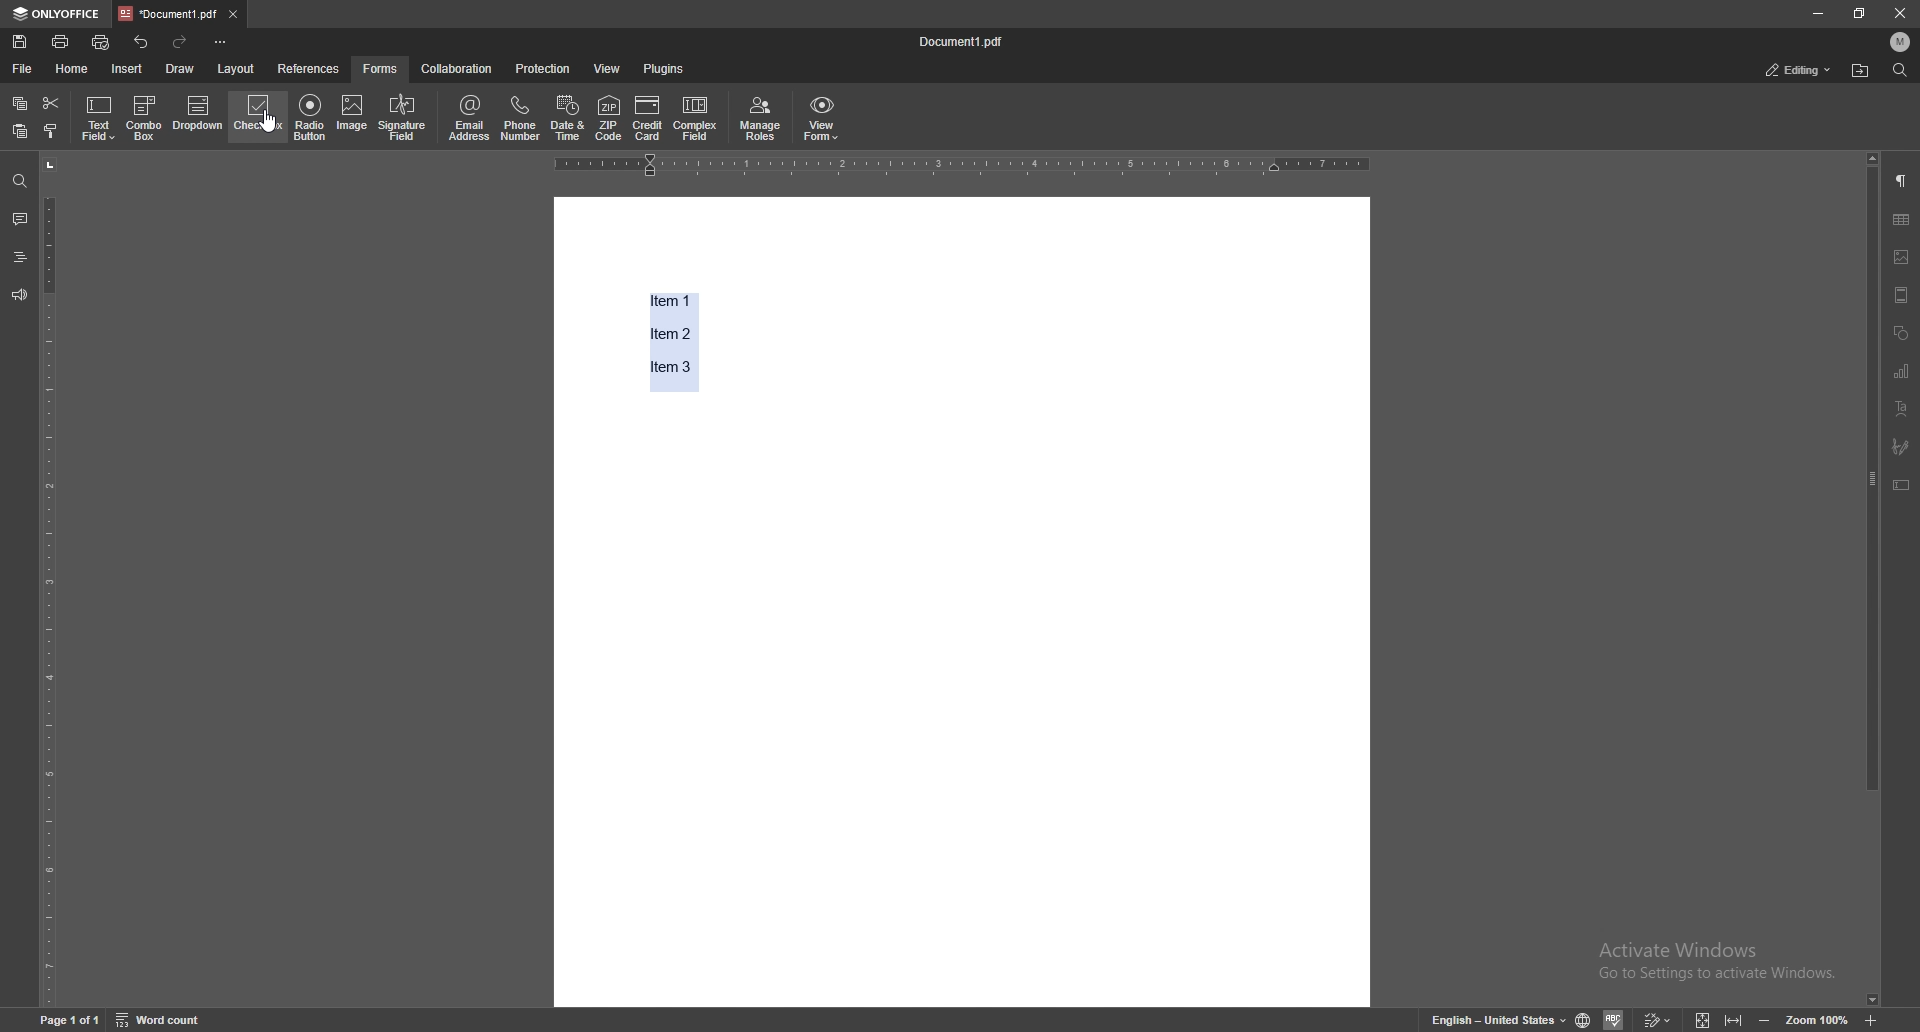 The height and width of the screenshot is (1032, 1920). Describe the element at coordinates (1584, 1017) in the screenshot. I see `change doc language` at that location.